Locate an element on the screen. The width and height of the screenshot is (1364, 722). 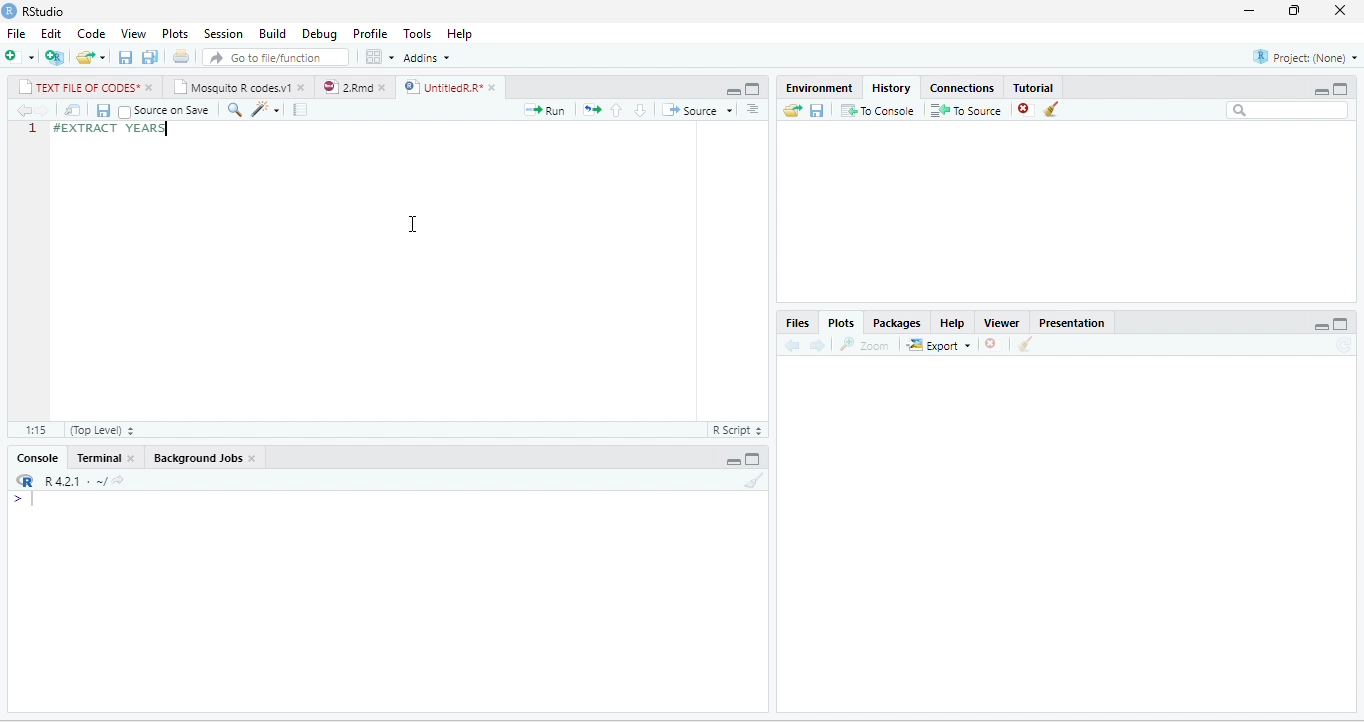
Connections is located at coordinates (963, 89).